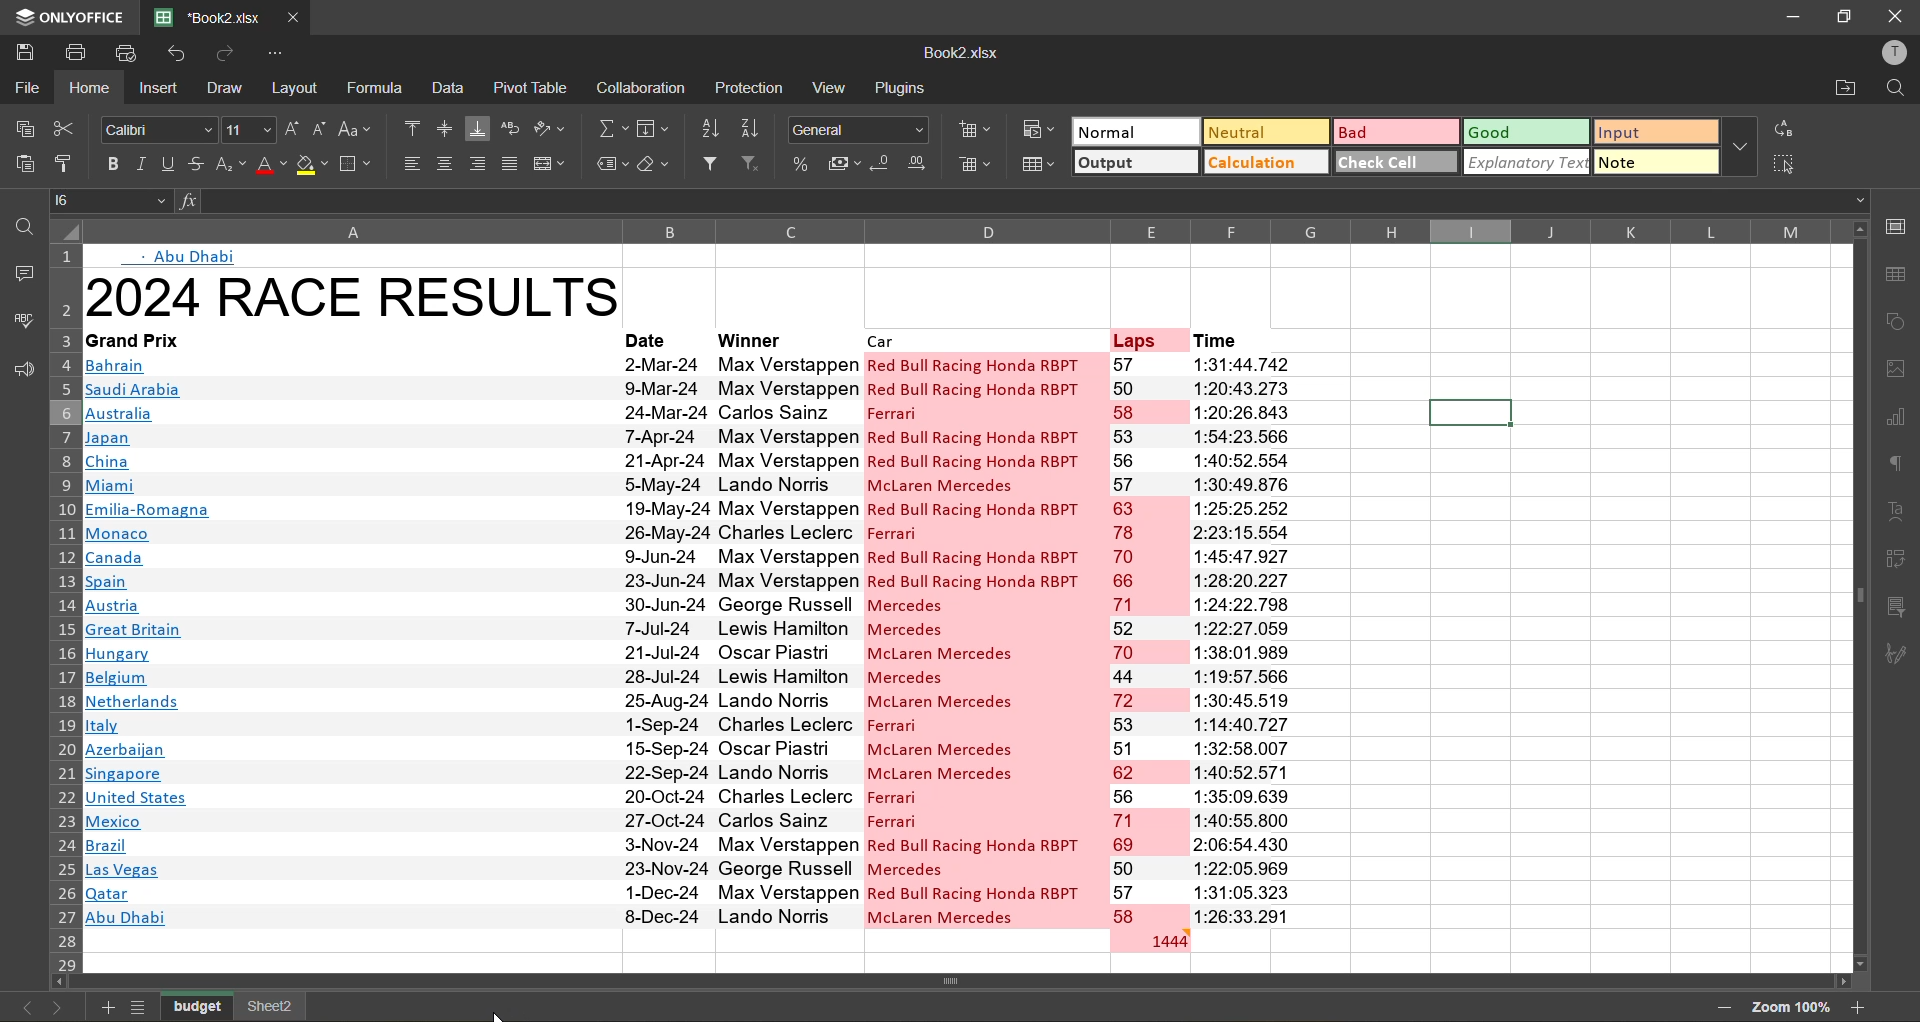 Image resolution: width=1920 pixels, height=1022 pixels. What do you see at coordinates (1524, 135) in the screenshot?
I see `good` at bounding box center [1524, 135].